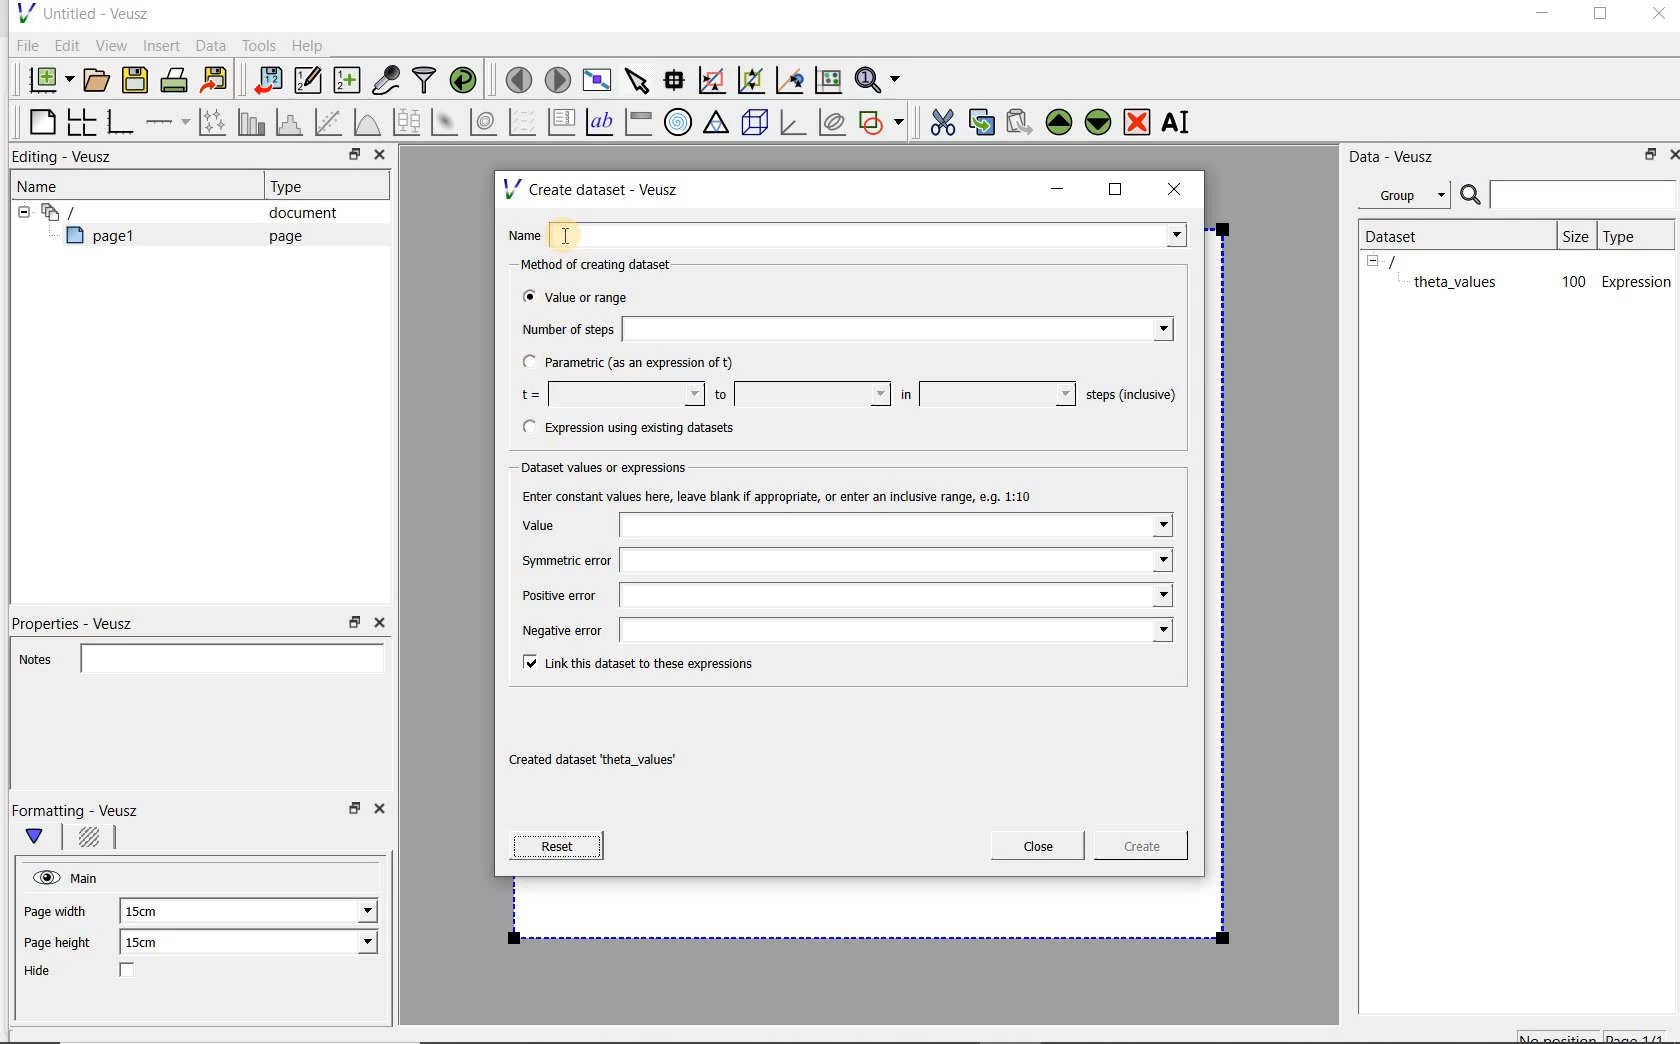 This screenshot has width=1680, height=1044. Describe the element at coordinates (632, 661) in the screenshot. I see `Link this dataset to these expressions` at that location.